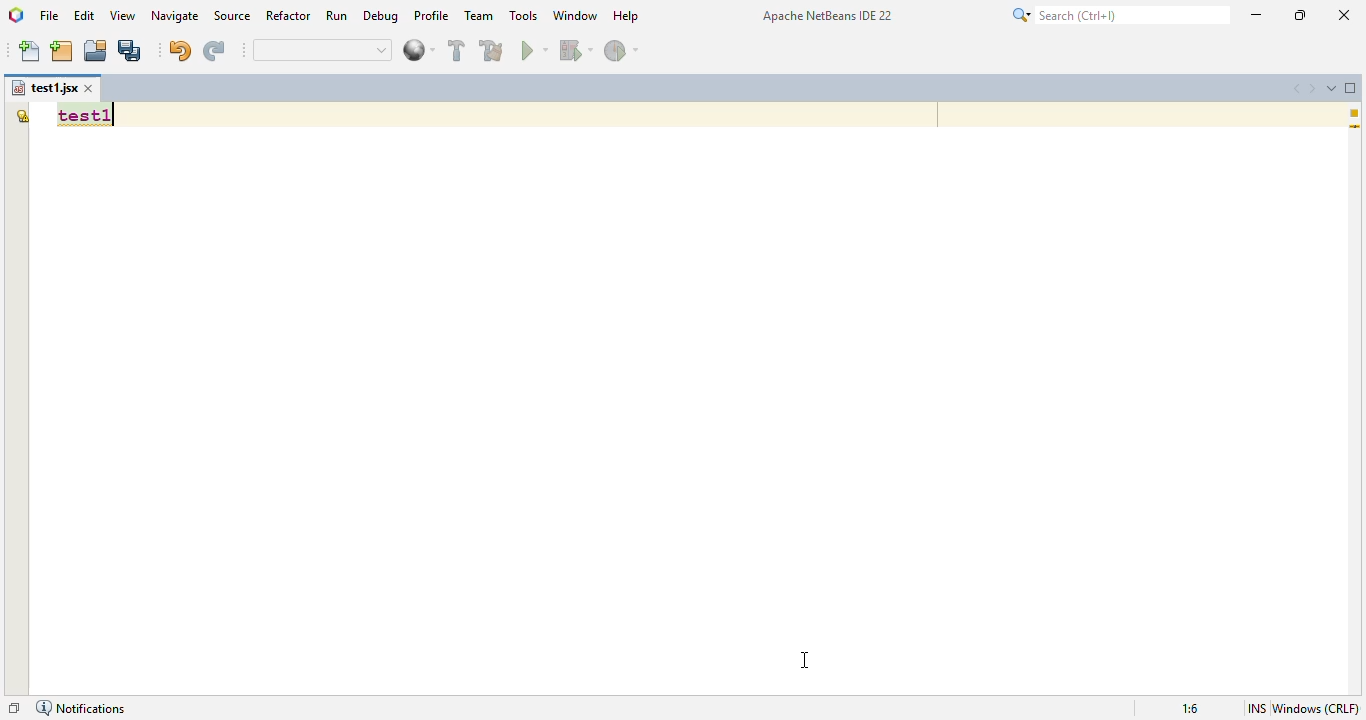 This screenshot has width=1366, height=720. What do you see at coordinates (1351, 88) in the screenshot?
I see `maximize window` at bounding box center [1351, 88].